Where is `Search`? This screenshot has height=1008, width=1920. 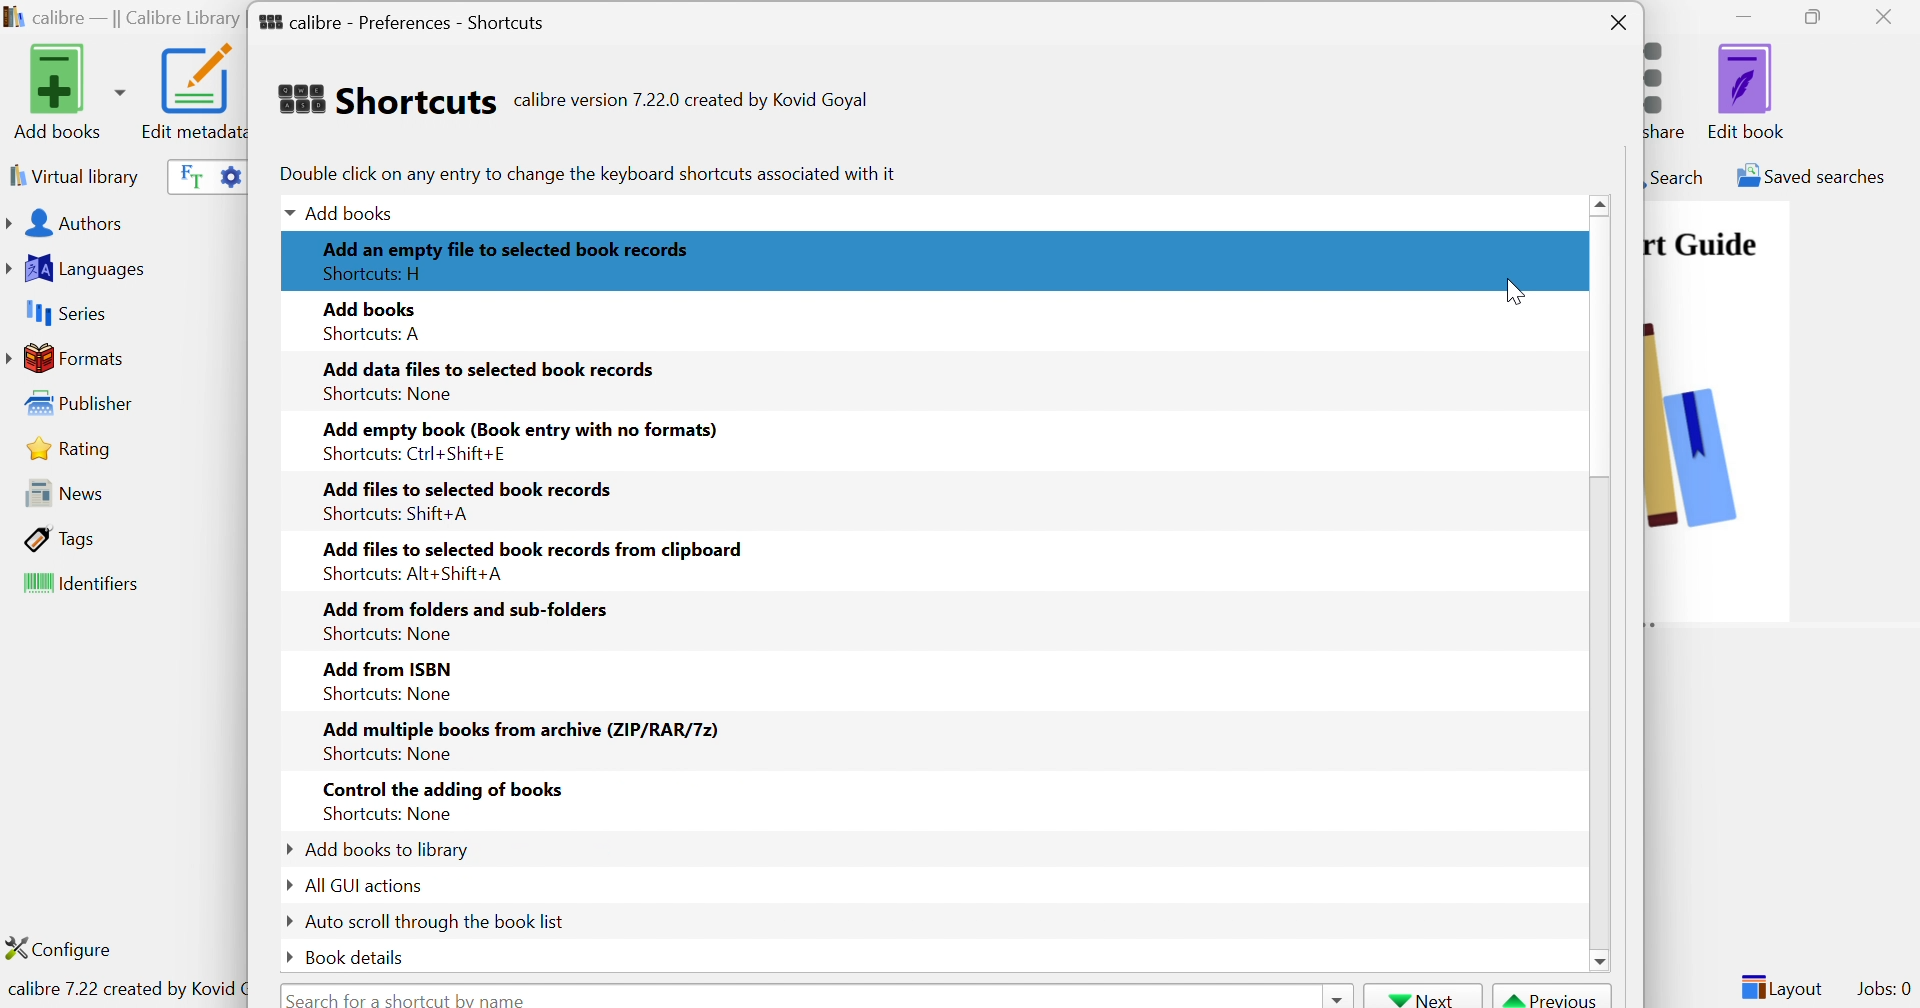 Search is located at coordinates (1675, 176).